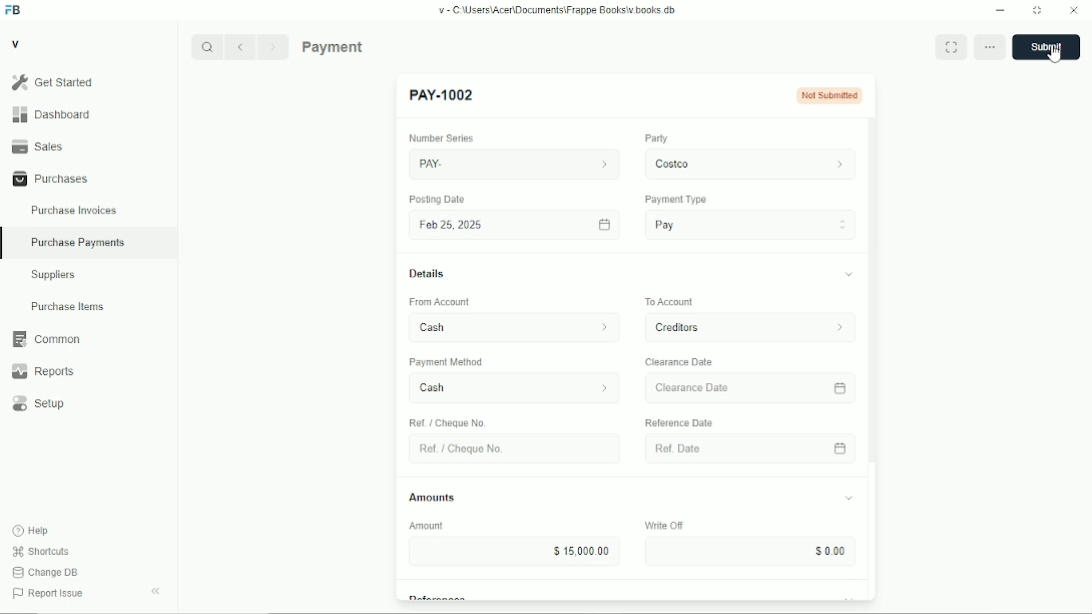 The height and width of the screenshot is (614, 1092). I want to click on Frappe Books logo, so click(12, 10).